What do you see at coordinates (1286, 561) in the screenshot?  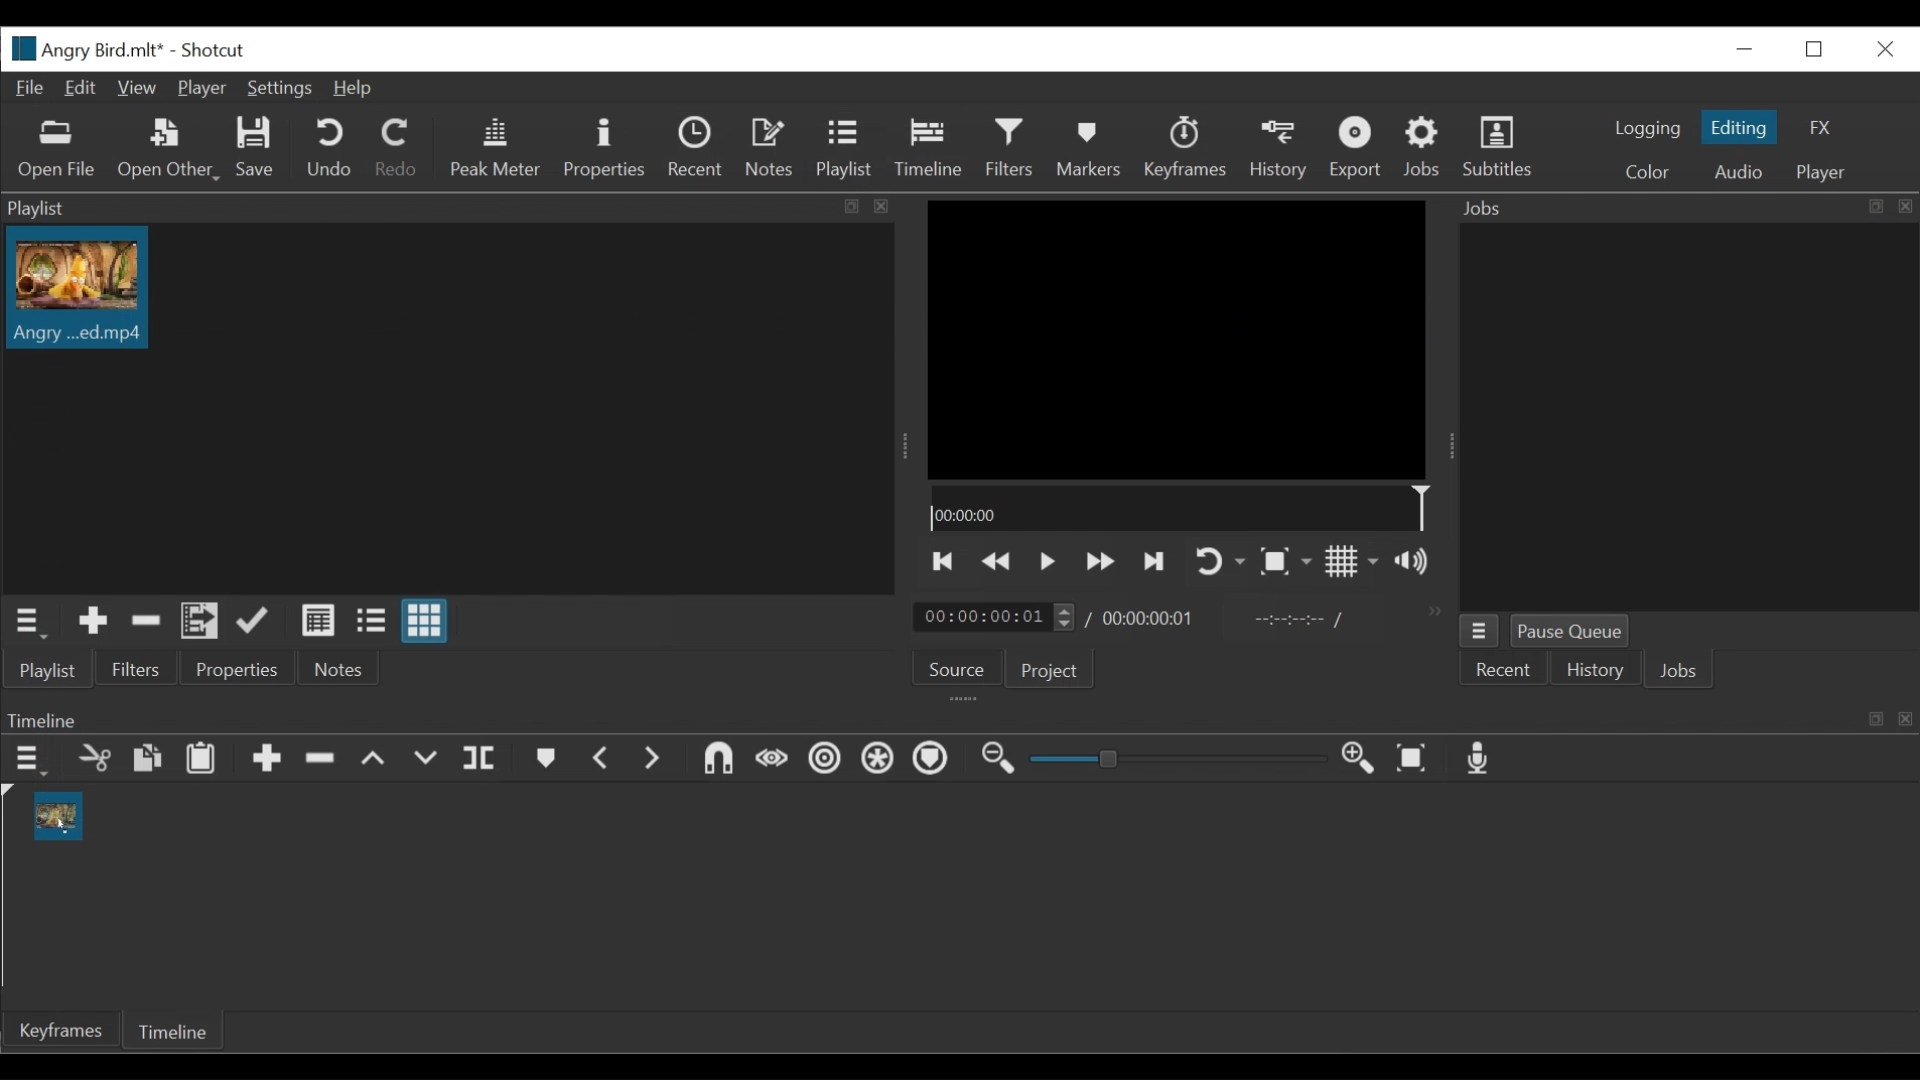 I see `Toggle zoom` at bounding box center [1286, 561].